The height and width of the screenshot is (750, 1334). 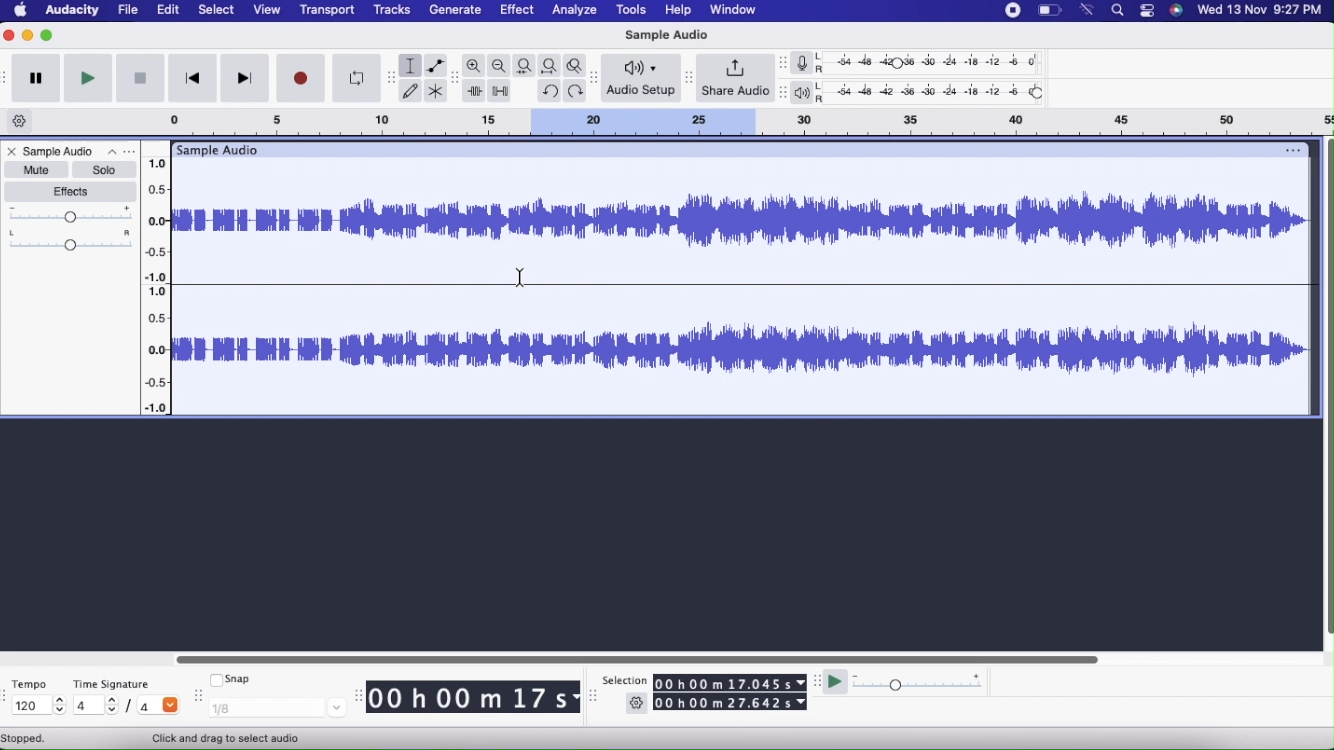 I want to click on Zoom out, so click(x=500, y=66).